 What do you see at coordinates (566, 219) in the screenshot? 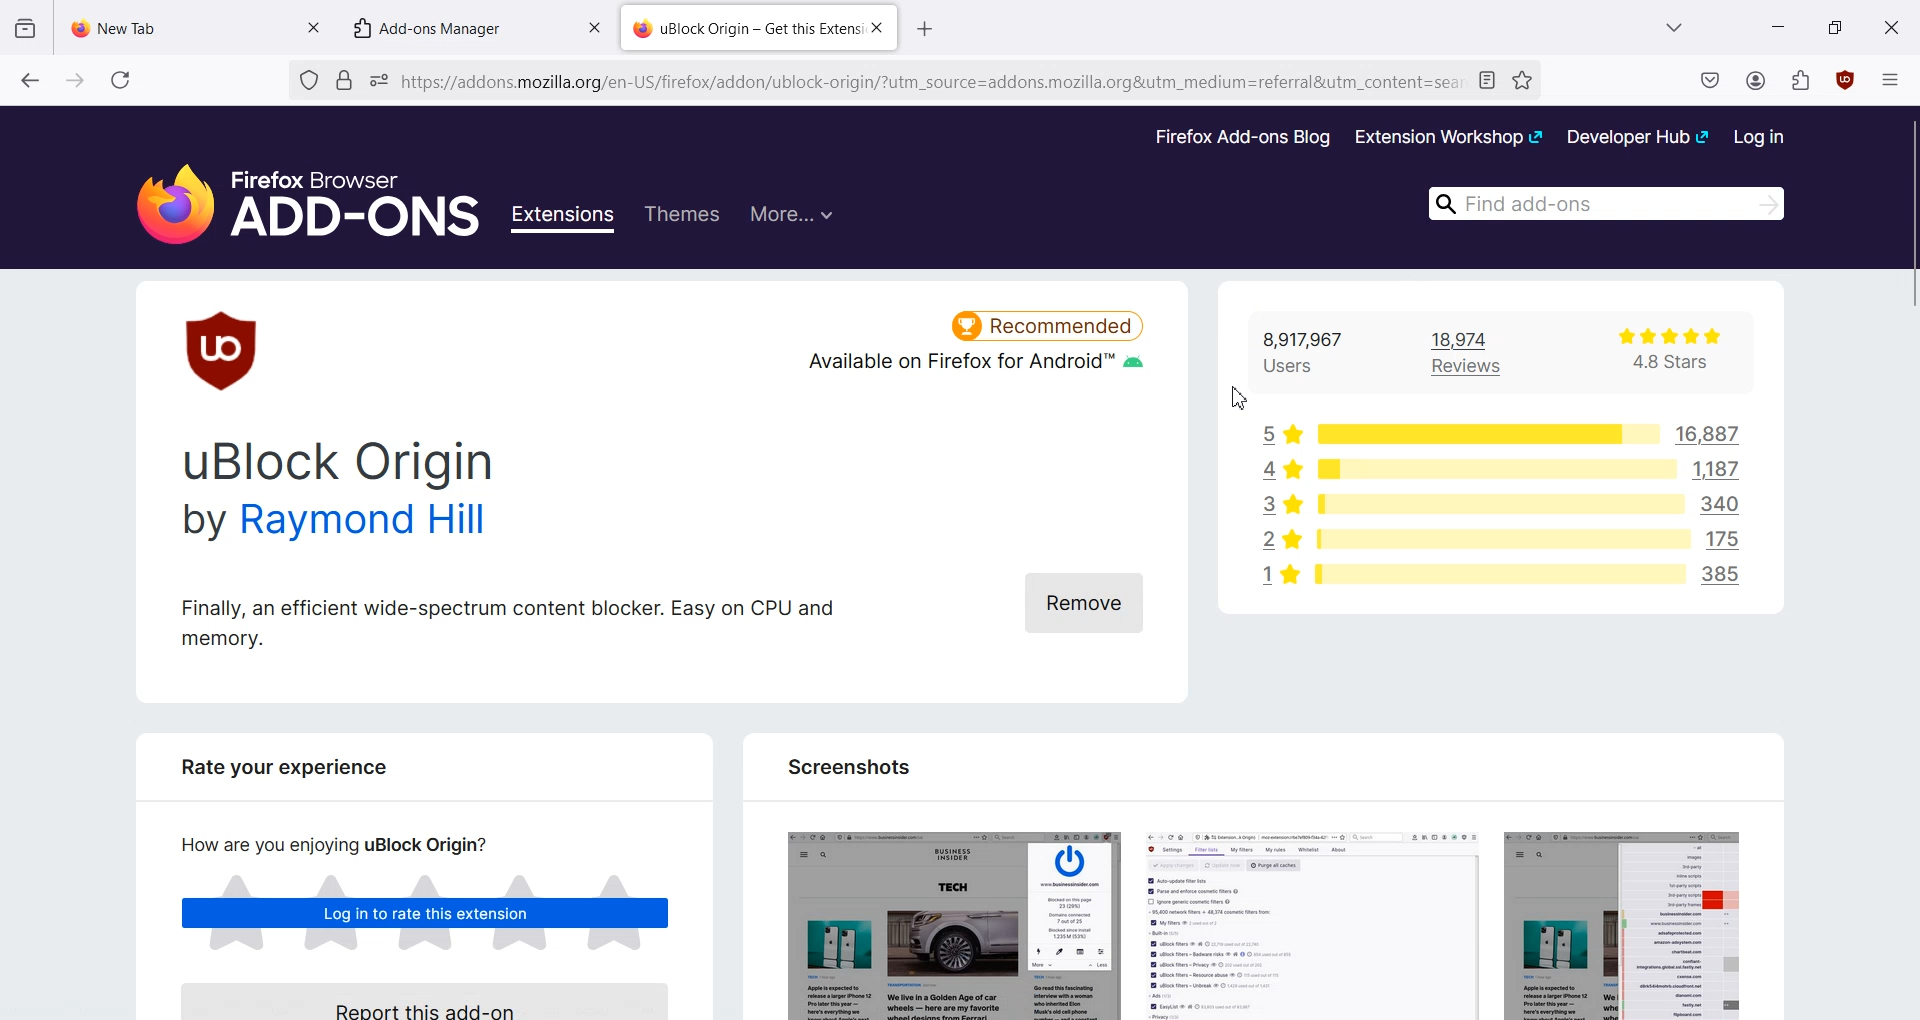
I see `Extensions ` at bounding box center [566, 219].